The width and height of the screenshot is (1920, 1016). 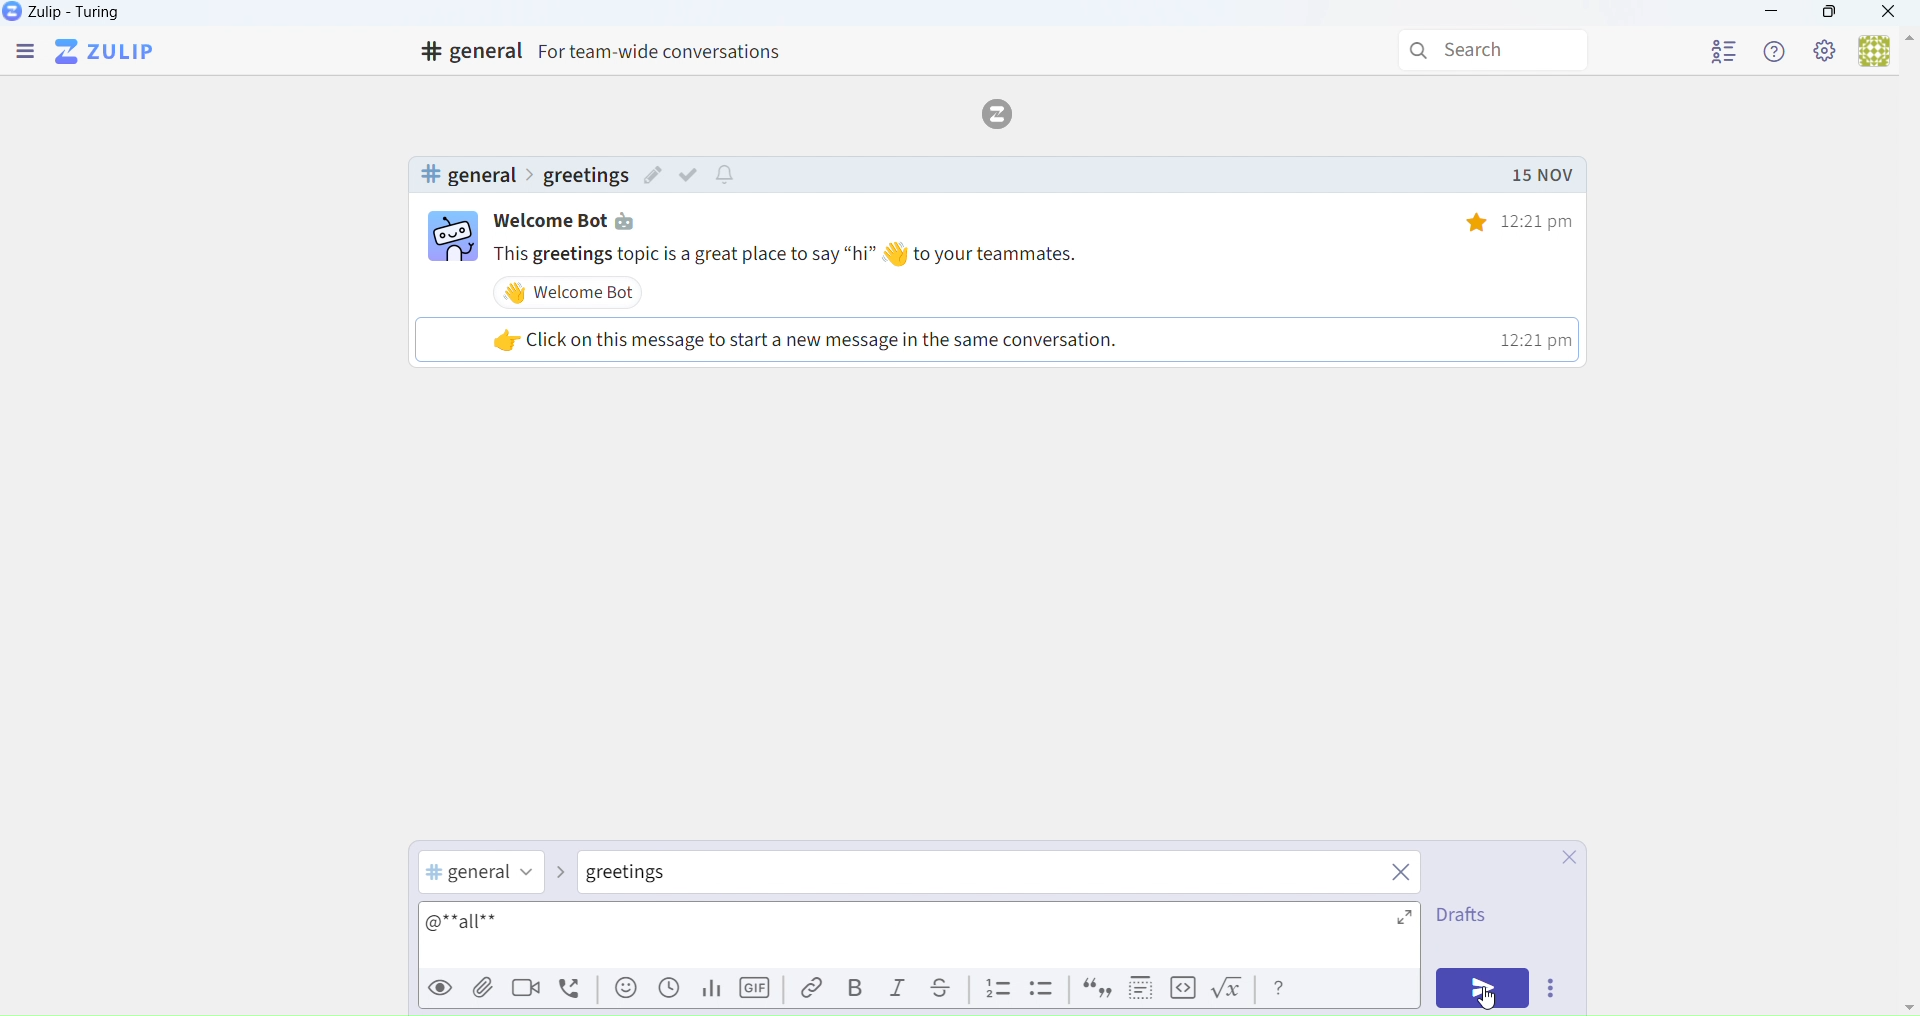 What do you see at coordinates (574, 989) in the screenshot?
I see `Voicecall` at bounding box center [574, 989].